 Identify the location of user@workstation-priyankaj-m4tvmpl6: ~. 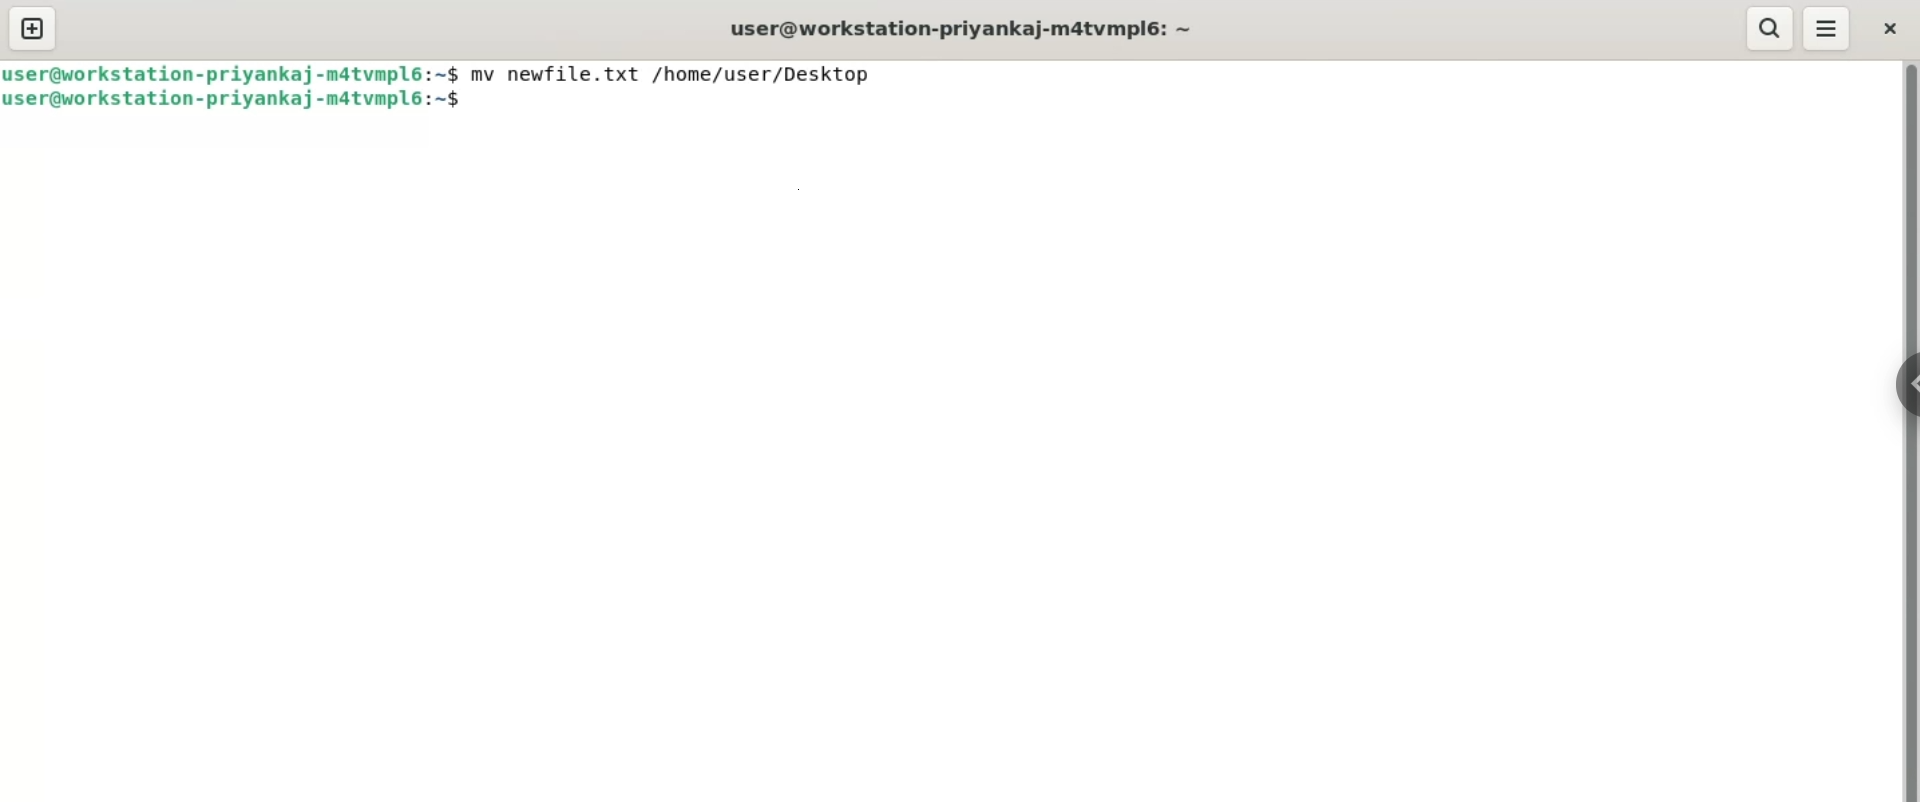
(962, 30).